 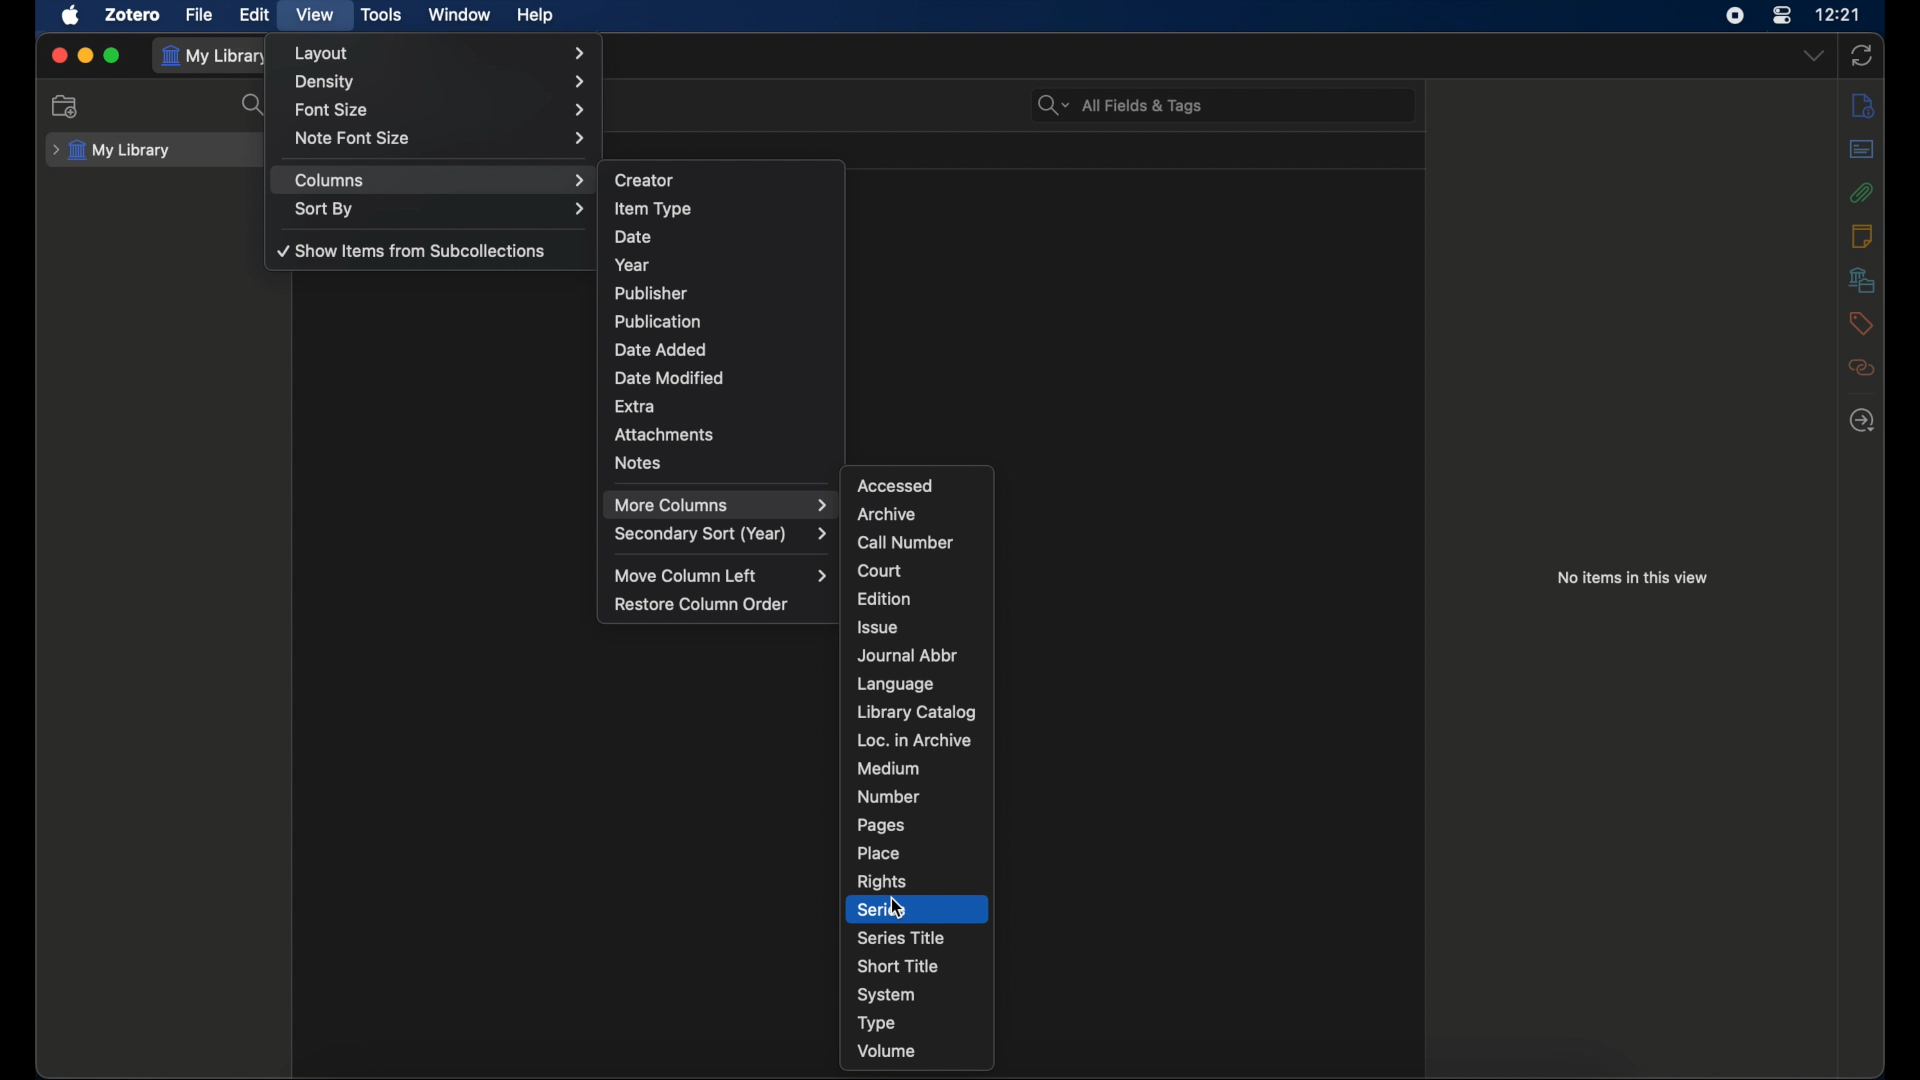 What do you see at coordinates (878, 627) in the screenshot?
I see `issue` at bounding box center [878, 627].